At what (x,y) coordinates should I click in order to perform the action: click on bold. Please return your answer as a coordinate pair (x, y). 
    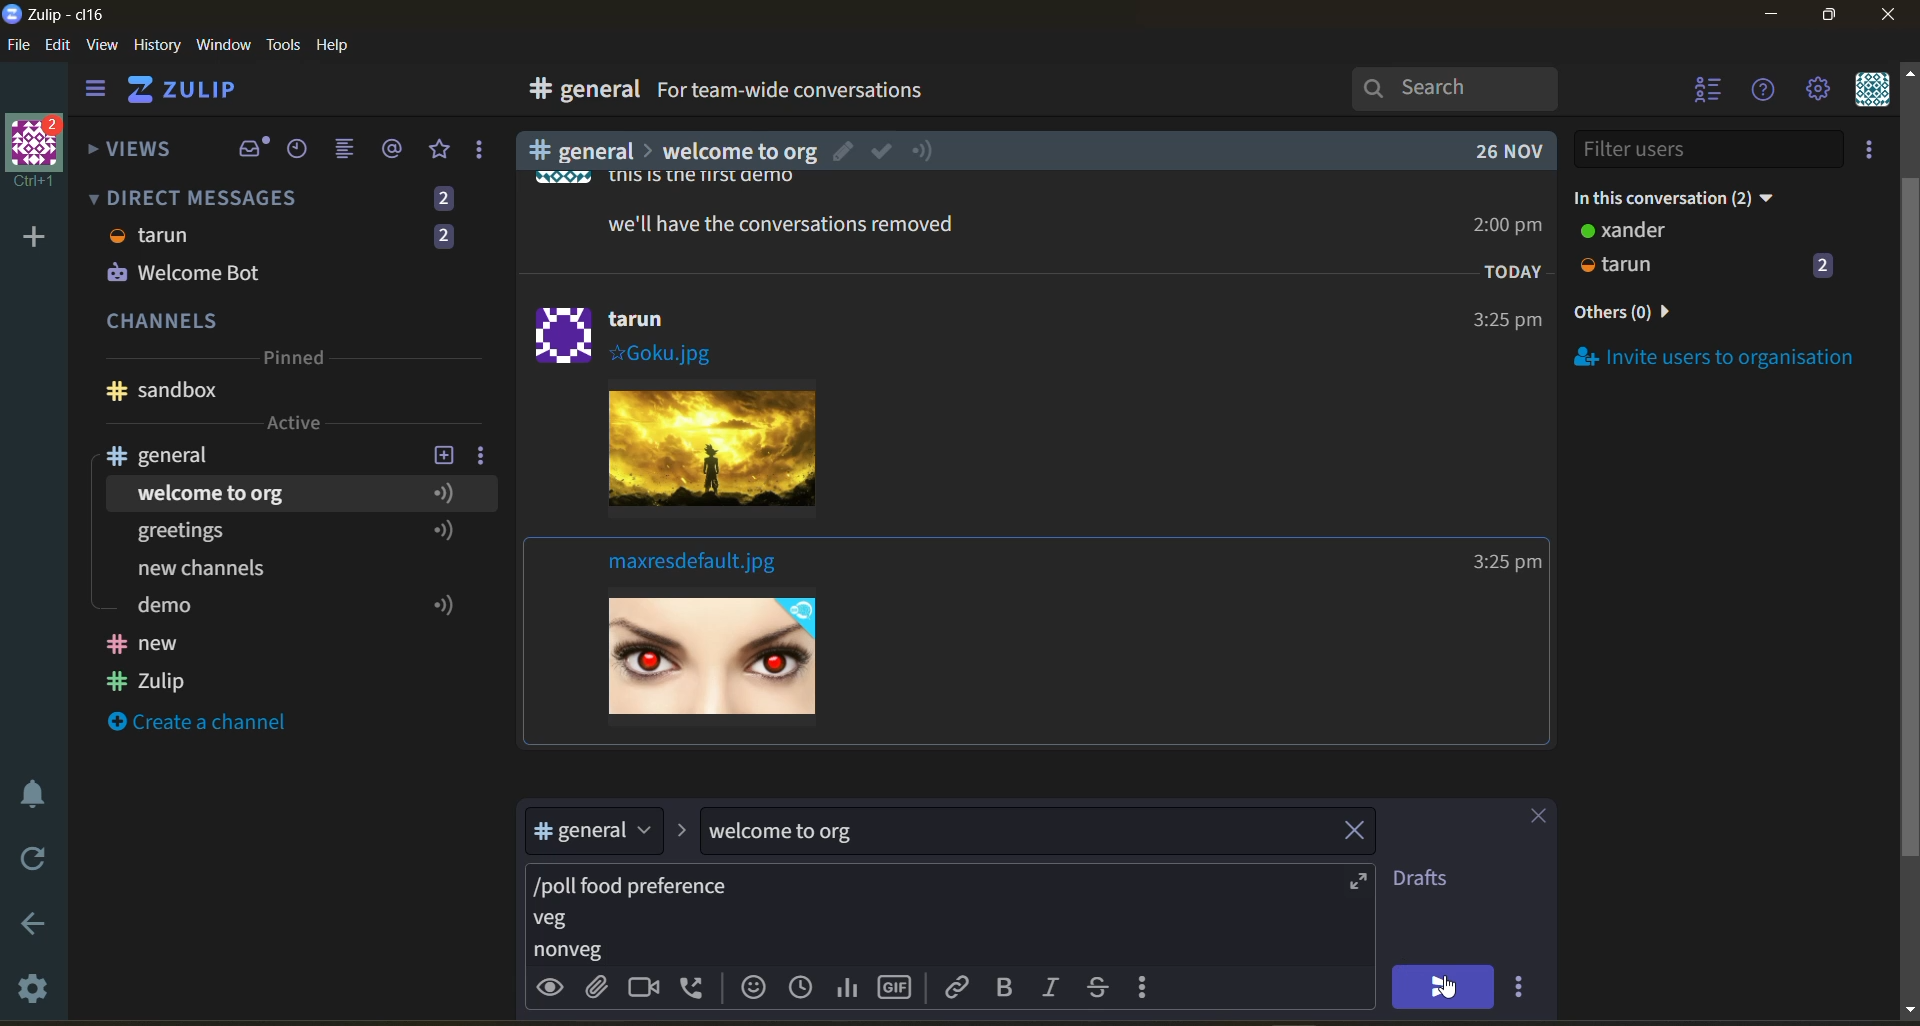
    Looking at the image, I should click on (1003, 988).